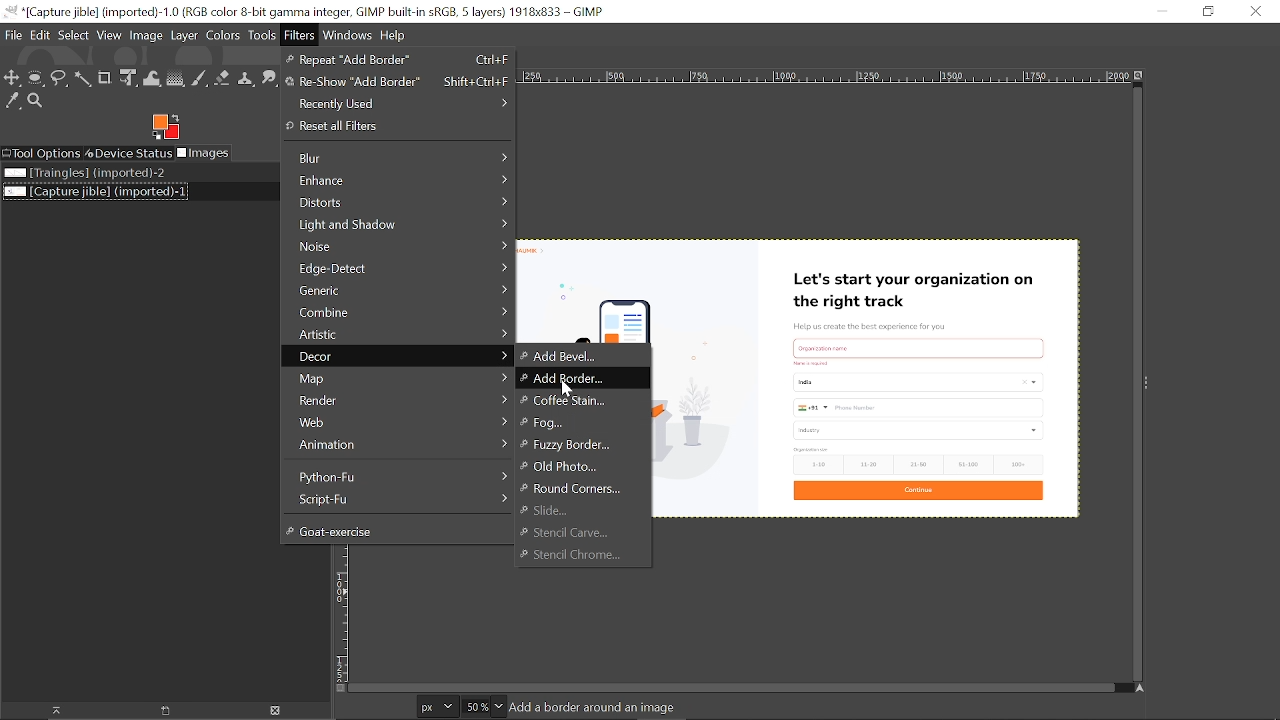 The width and height of the screenshot is (1280, 720). I want to click on , so click(917, 345).